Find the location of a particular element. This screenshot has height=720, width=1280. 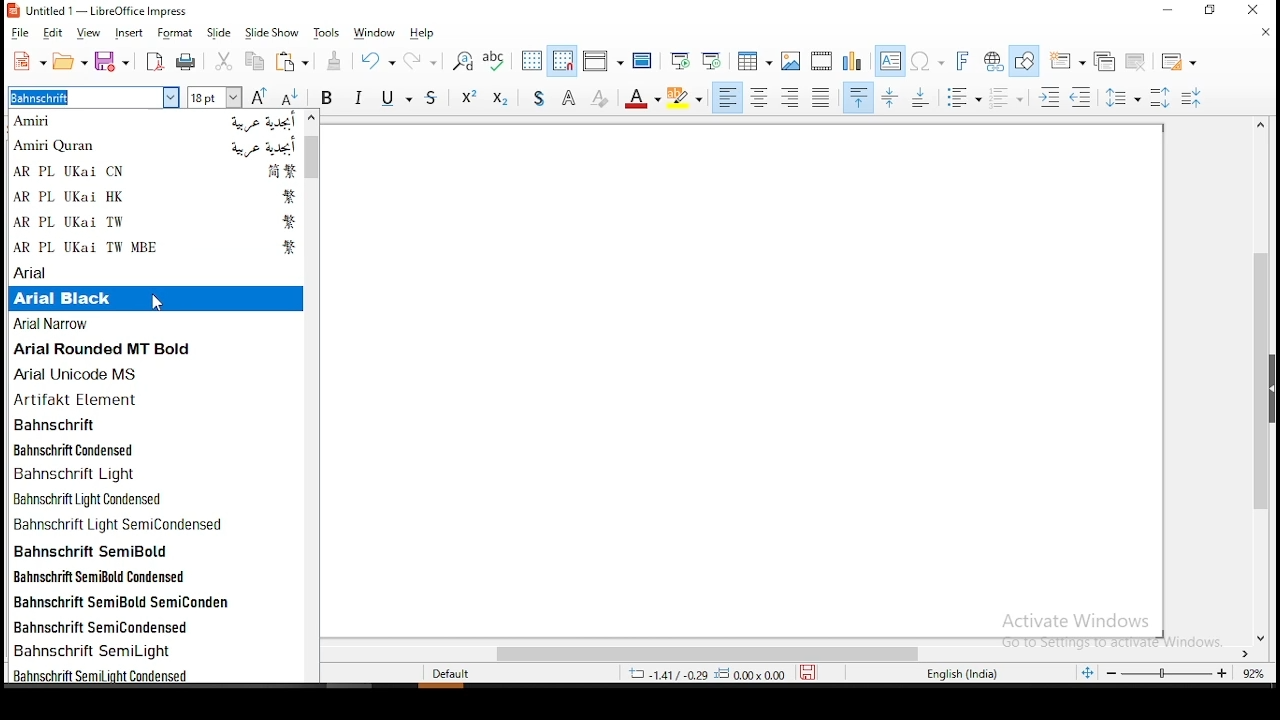

tools is located at coordinates (327, 33).